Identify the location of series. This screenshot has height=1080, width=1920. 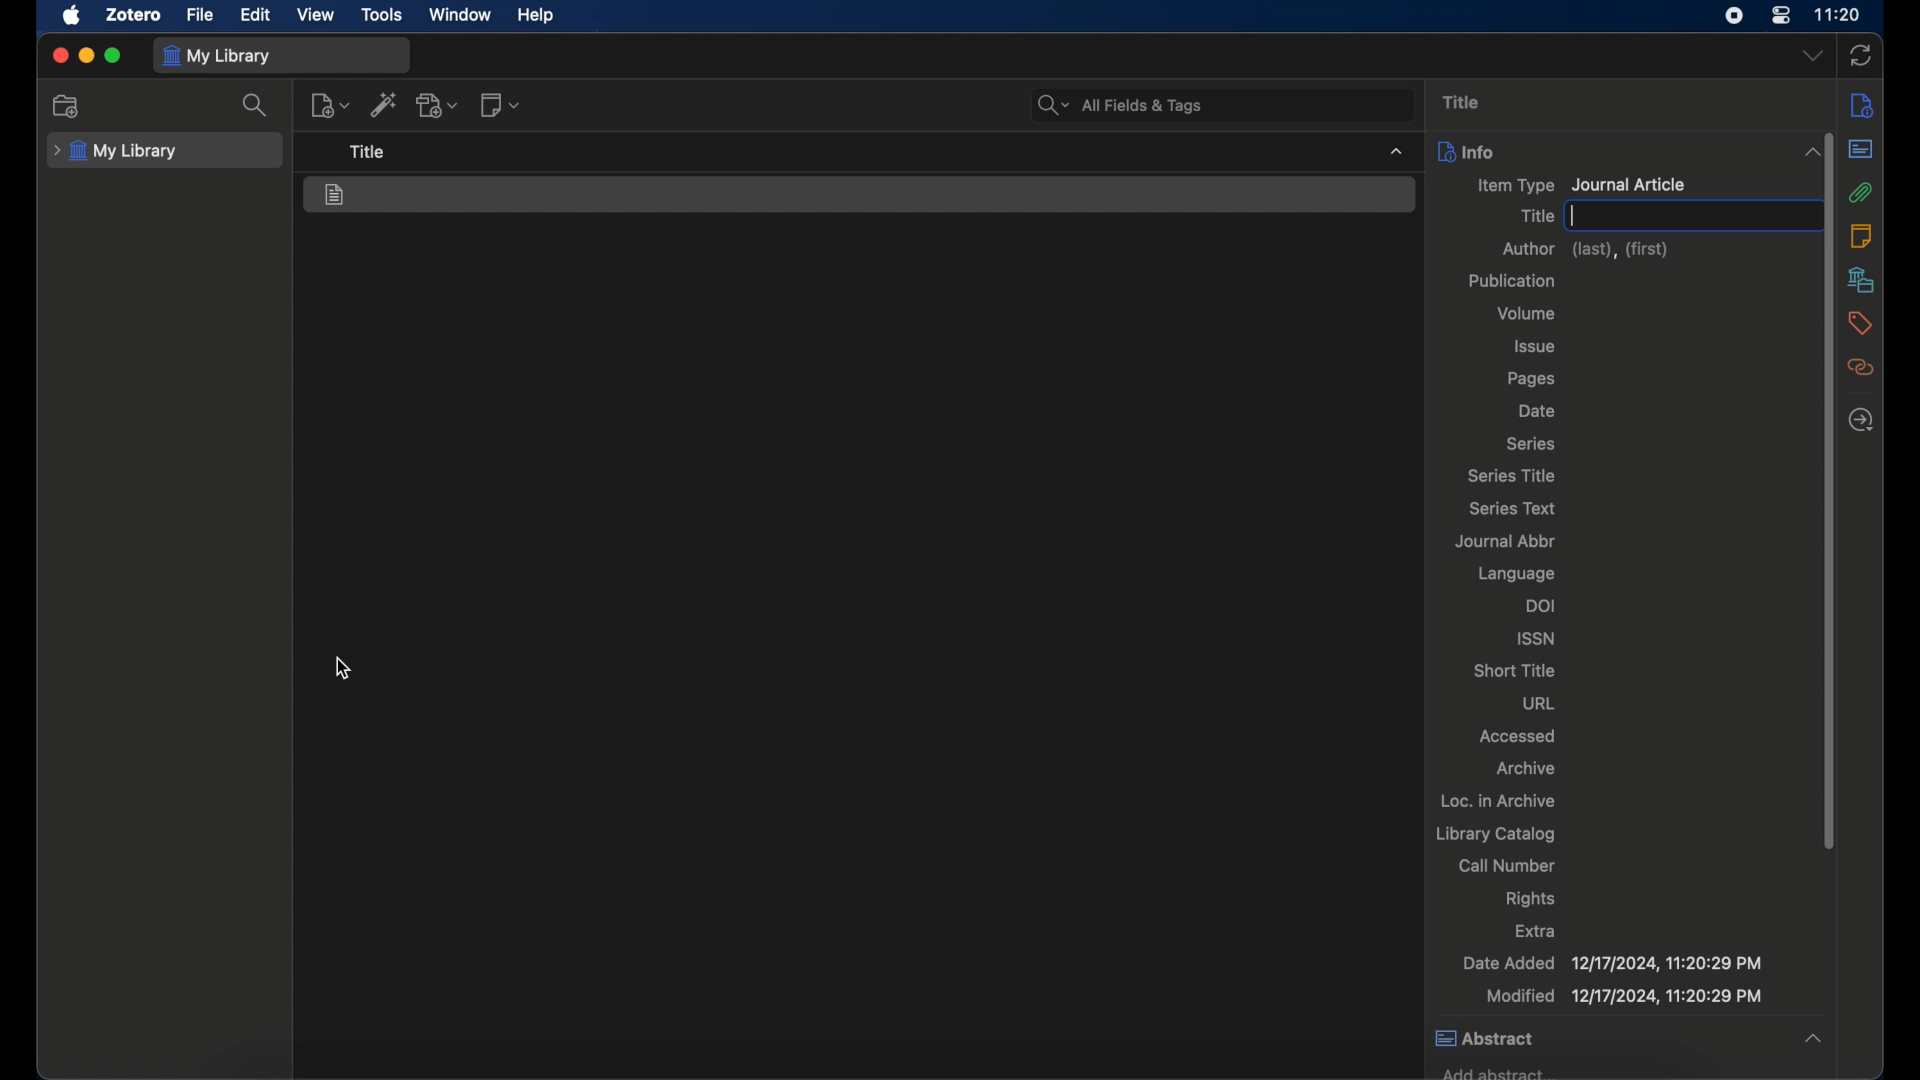
(1529, 443).